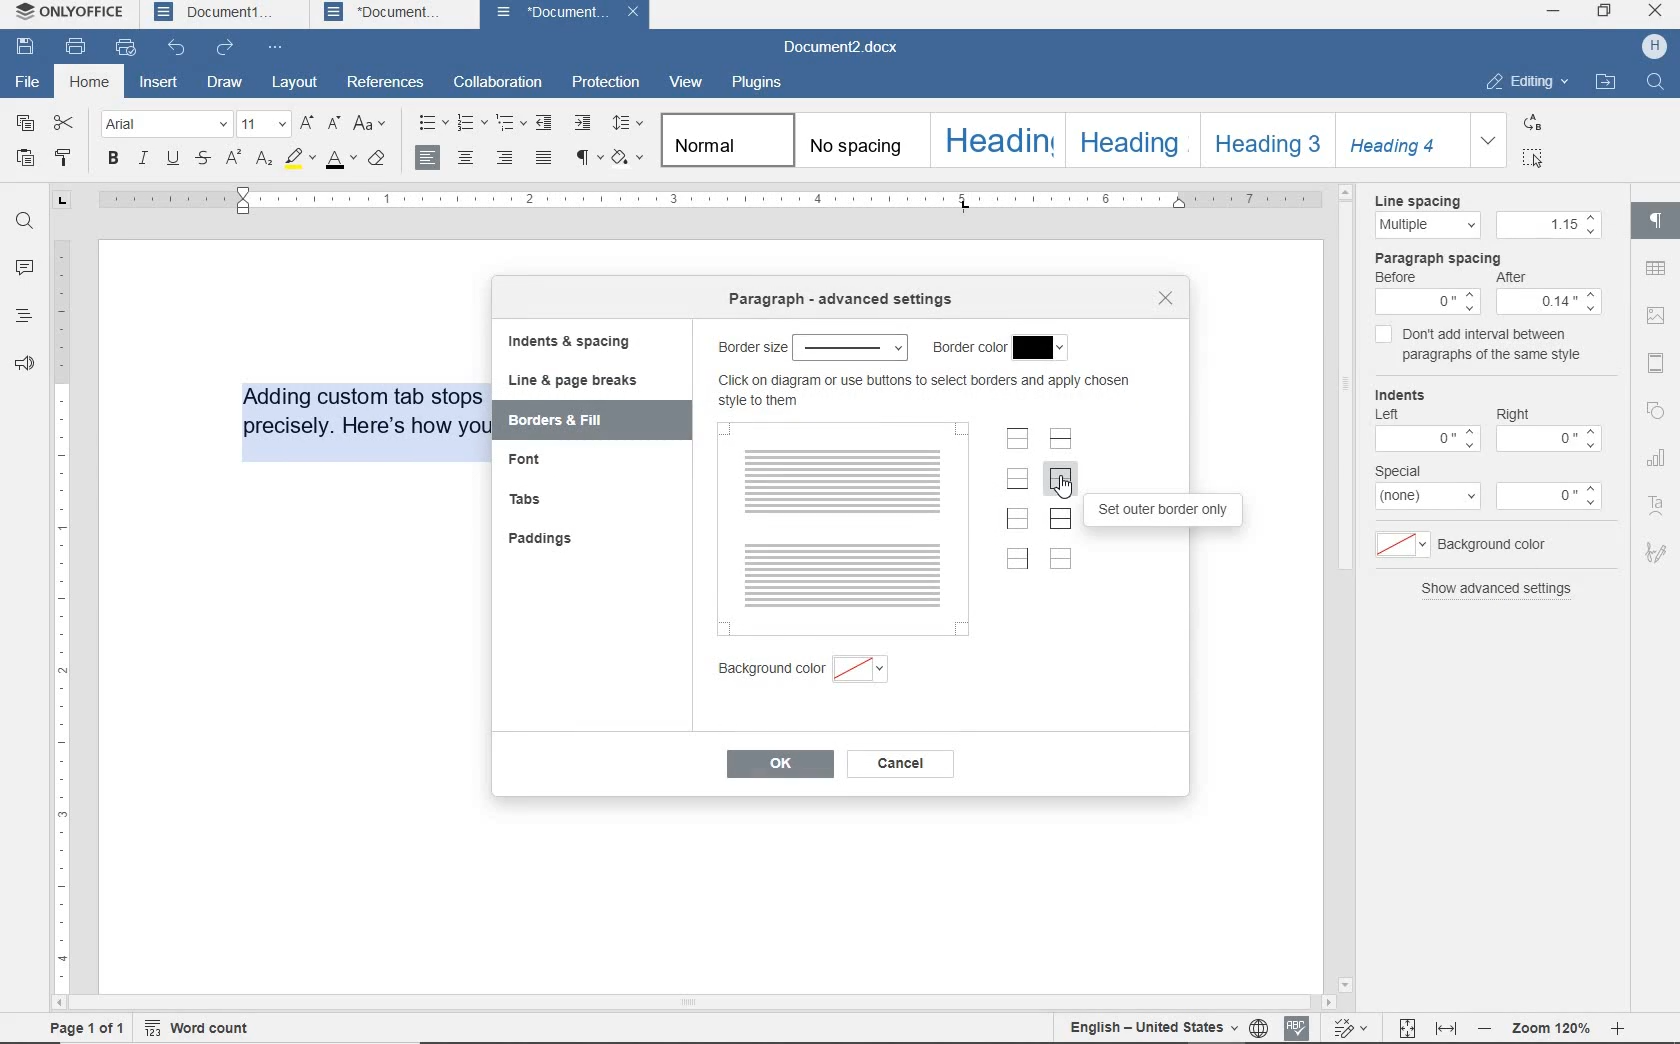  What do you see at coordinates (858, 140) in the screenshot?
I see `no spacing` at bounding box center [858, 140].